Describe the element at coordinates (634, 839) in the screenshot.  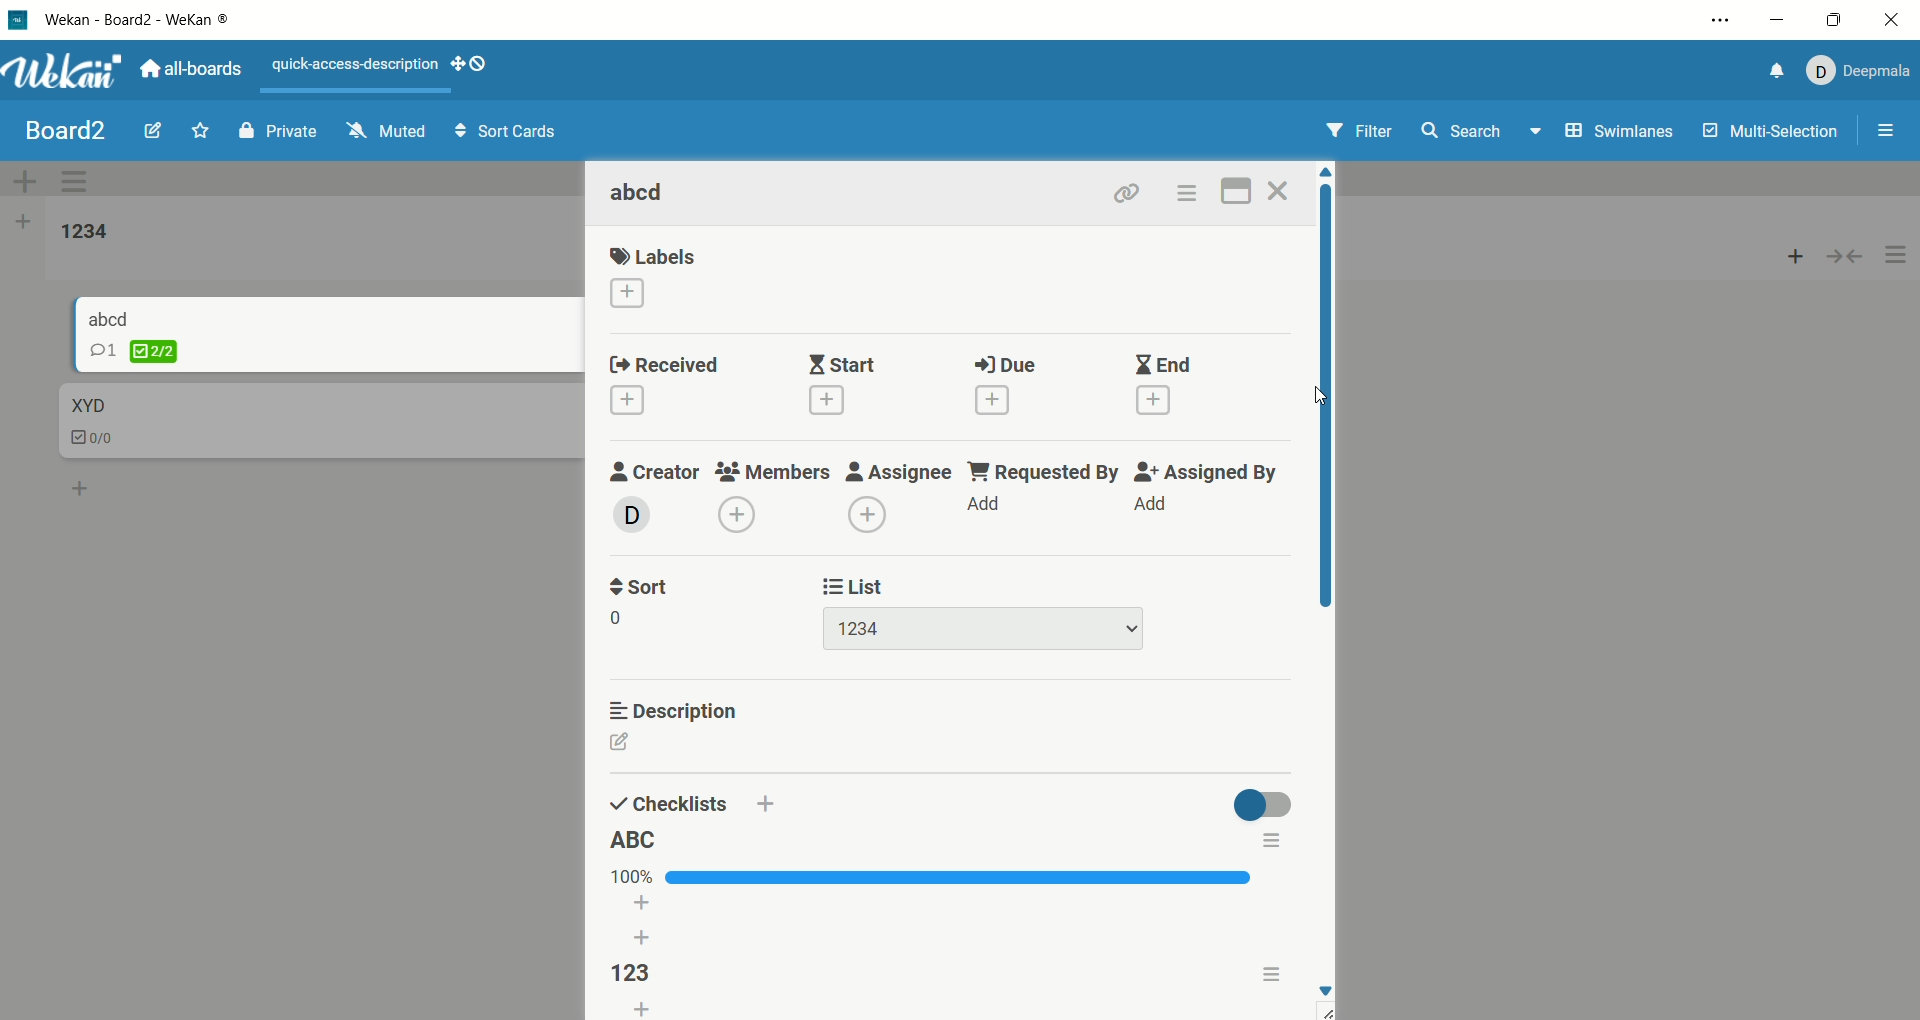
I see `checklist title` at that location.